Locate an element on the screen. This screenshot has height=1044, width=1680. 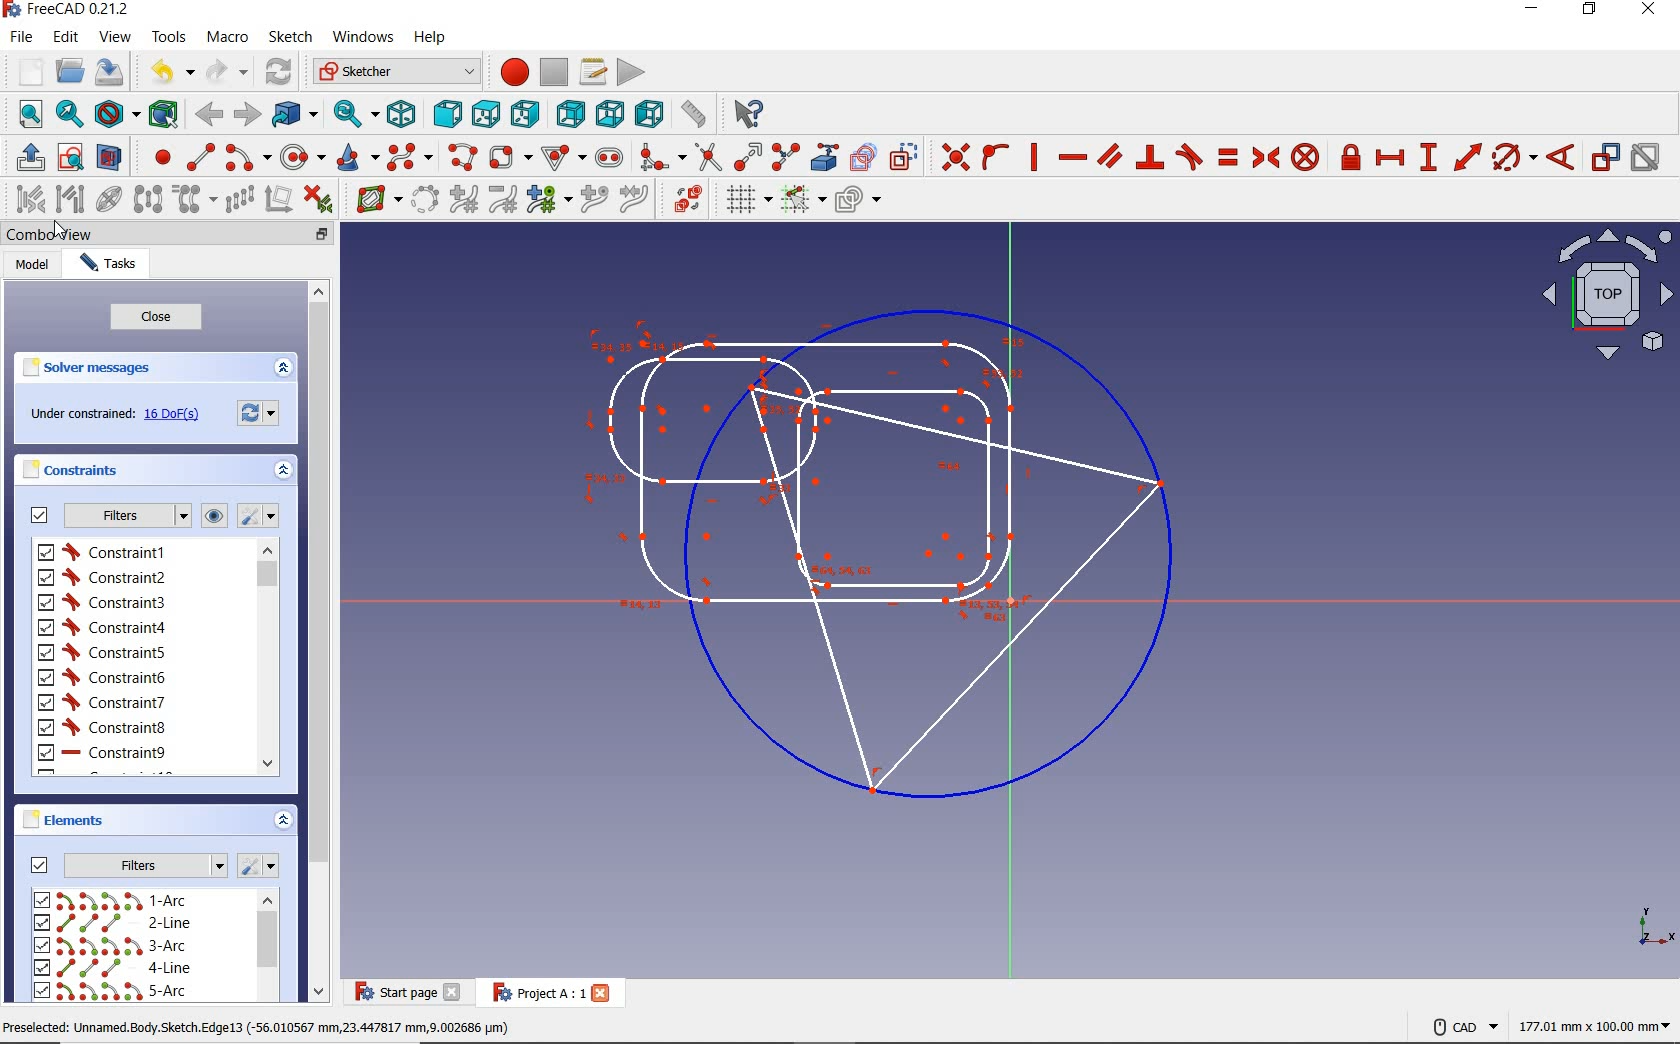
create regular polygon is located at coordinates (562, 154).